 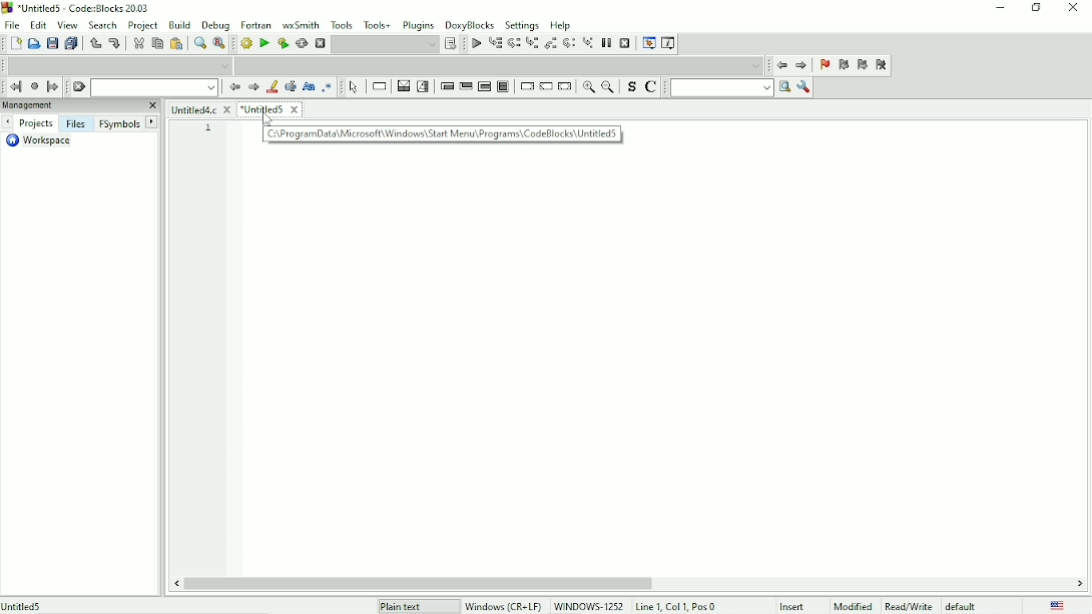 I want to click on Minimize, so click(x=1001, y=8).